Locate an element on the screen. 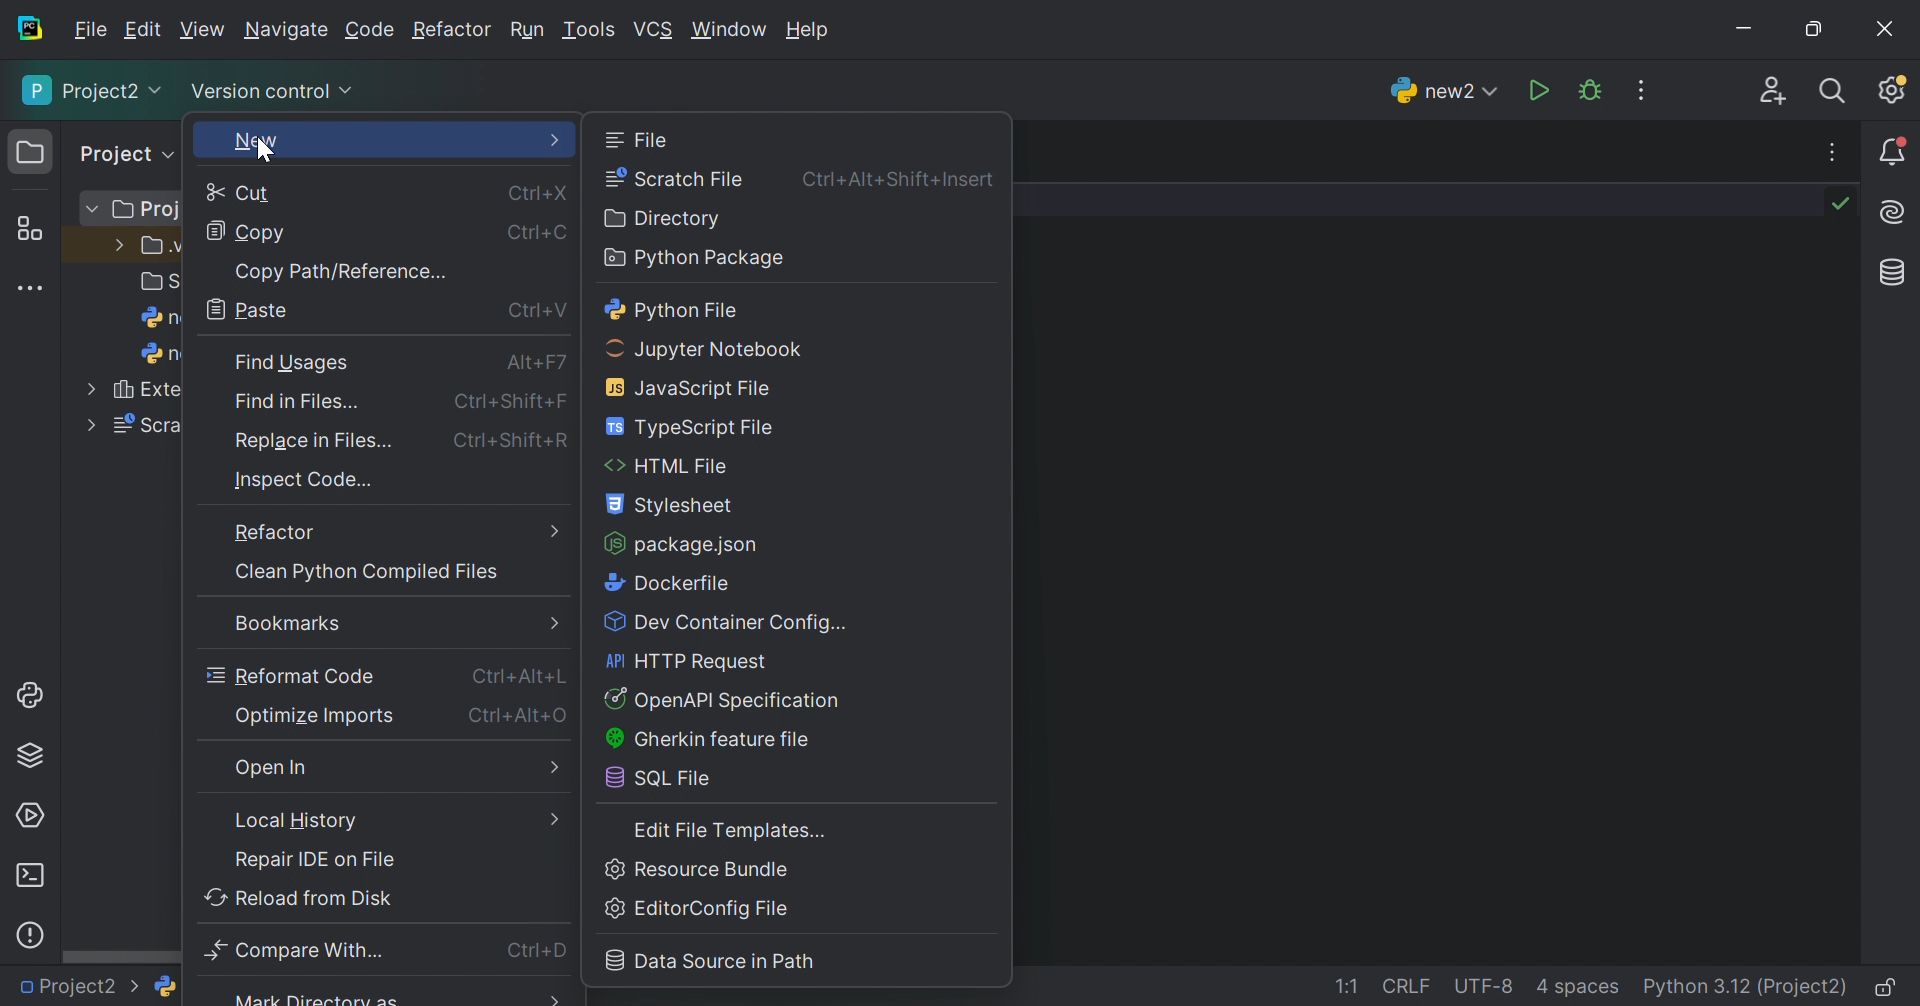  Paste is located at coordinates (253, 310).